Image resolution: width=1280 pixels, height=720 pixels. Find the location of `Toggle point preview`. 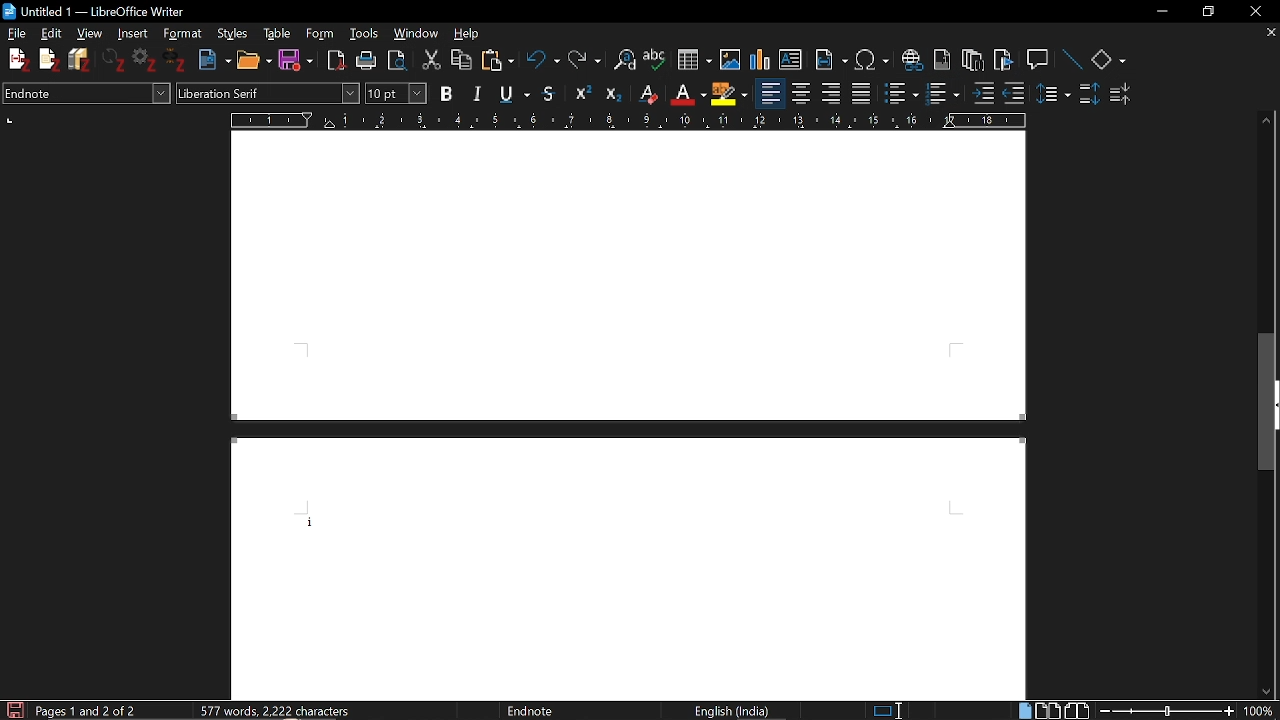

Toggle point preview is located at coordinates (398, 60).